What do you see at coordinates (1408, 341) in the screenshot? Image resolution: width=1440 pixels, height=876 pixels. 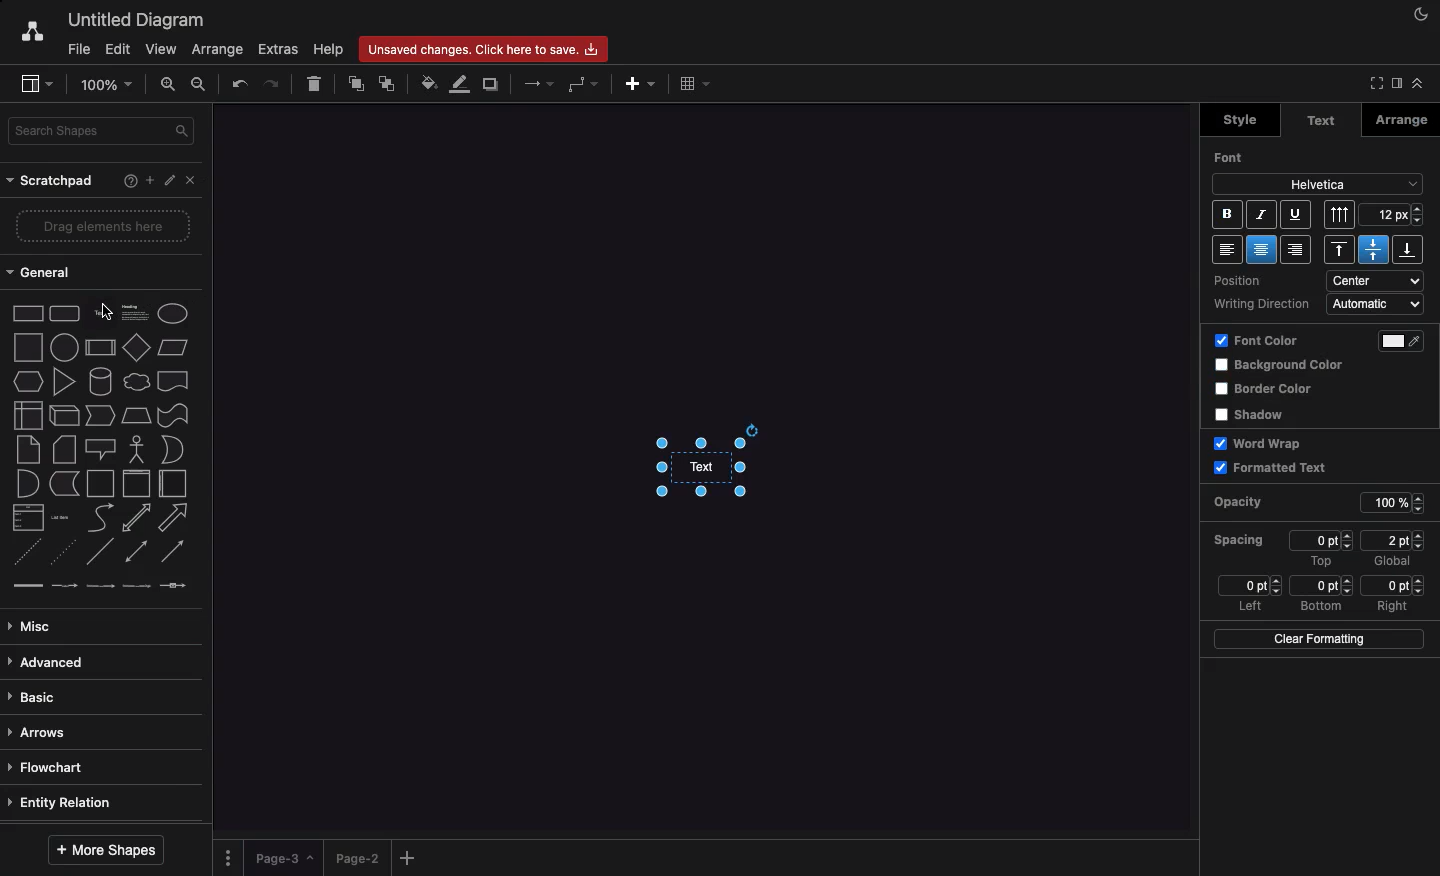 I see `Font color` at bounding box center [1408, 341].